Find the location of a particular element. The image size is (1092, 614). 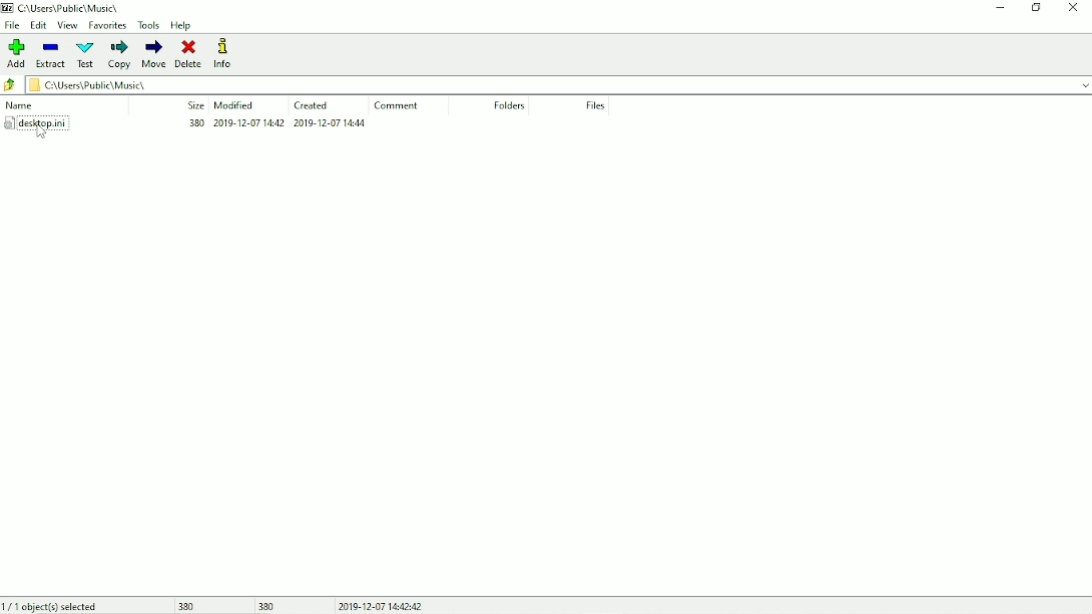

380 is located at coordinates (190, 606).